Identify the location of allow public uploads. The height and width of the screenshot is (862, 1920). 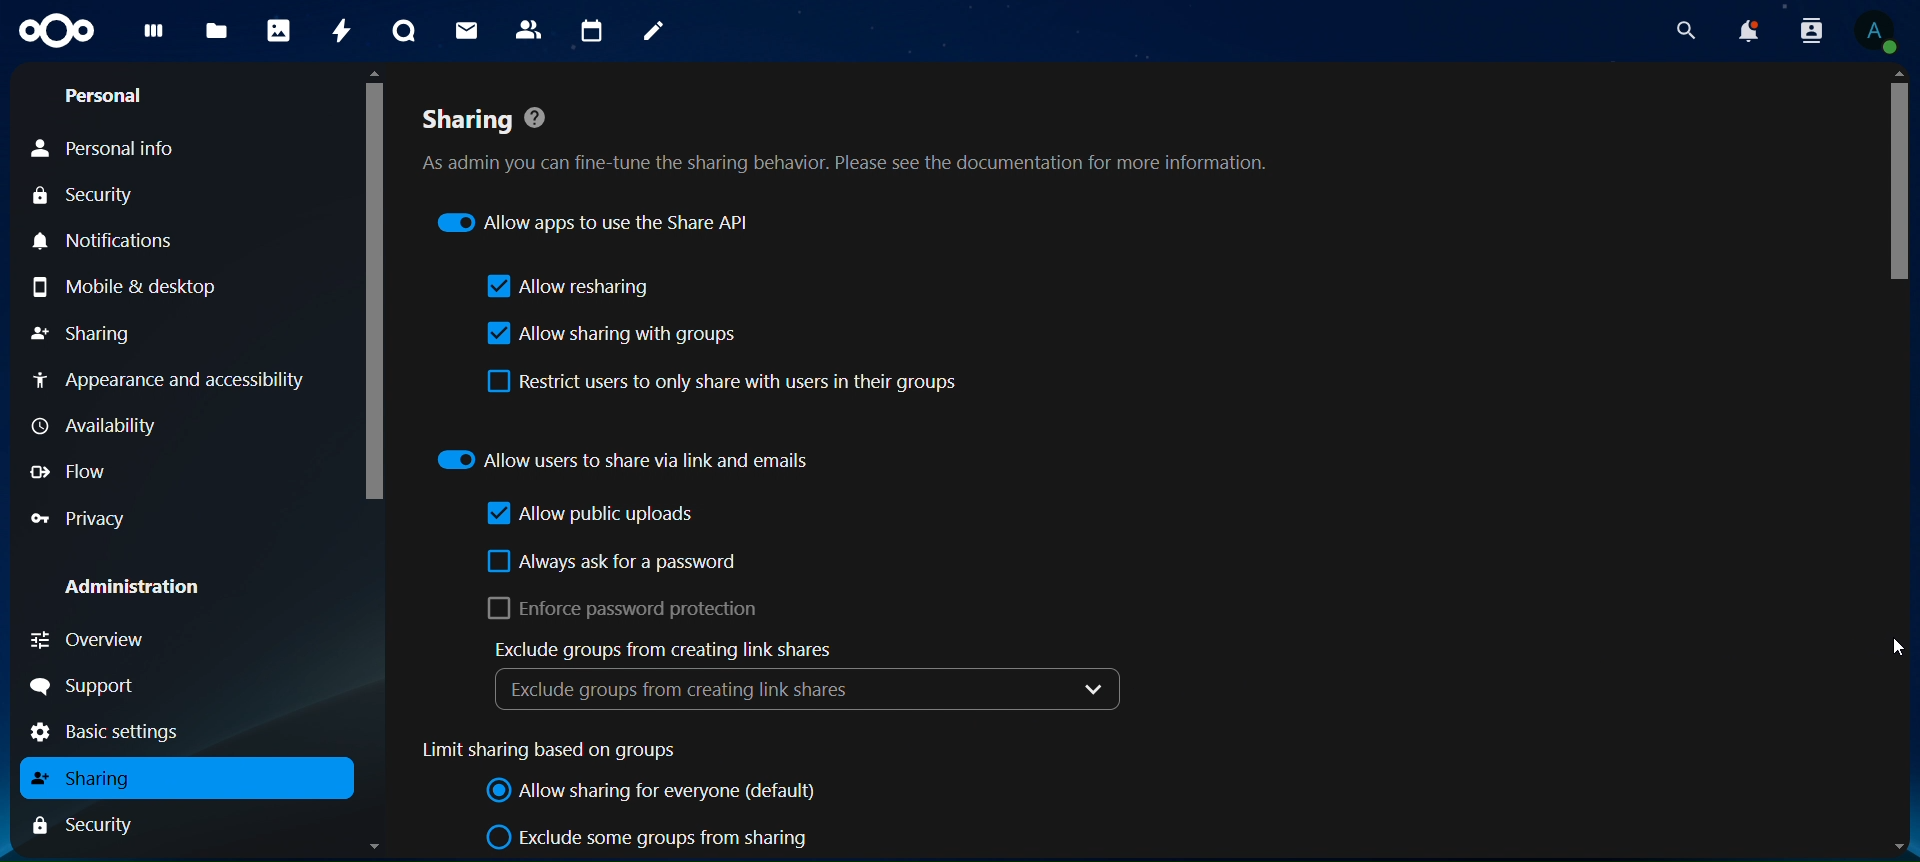
(589, 514).